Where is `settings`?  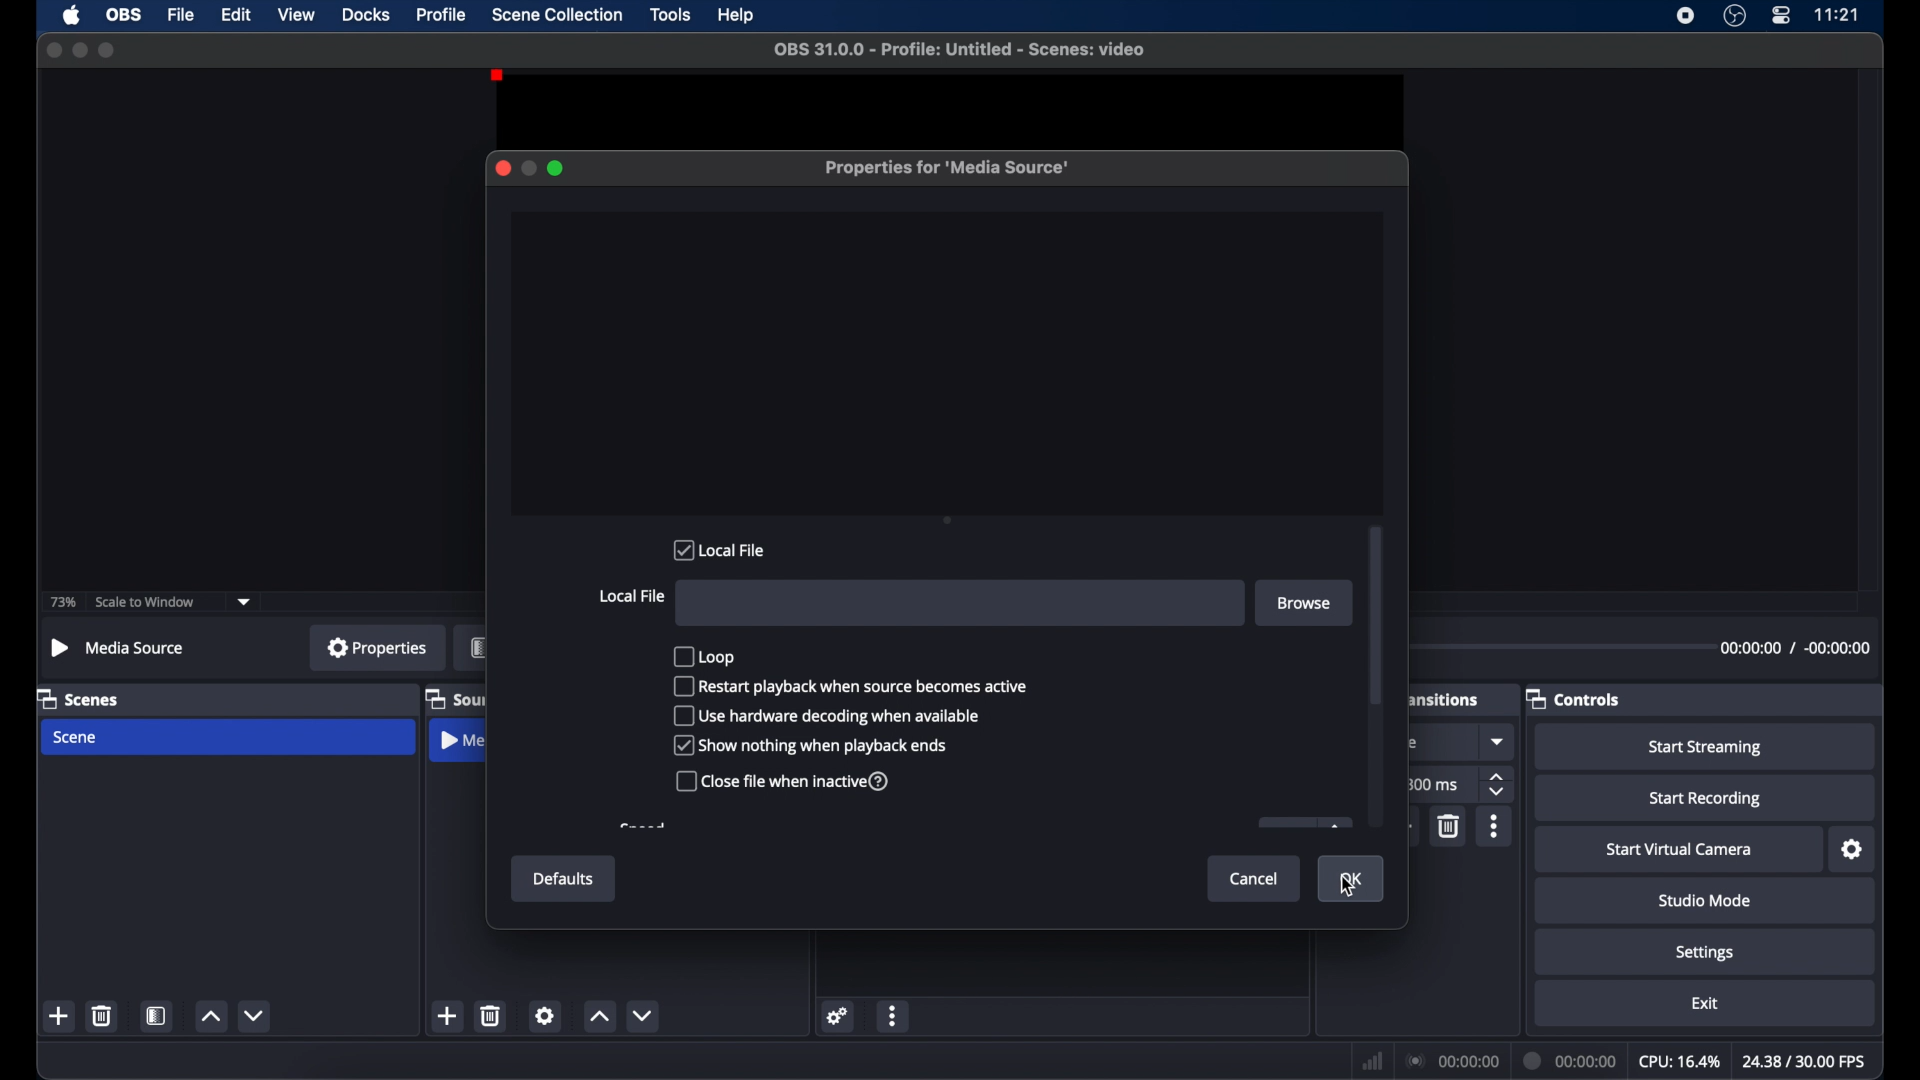
settings is located at coordinates (1854, 850).